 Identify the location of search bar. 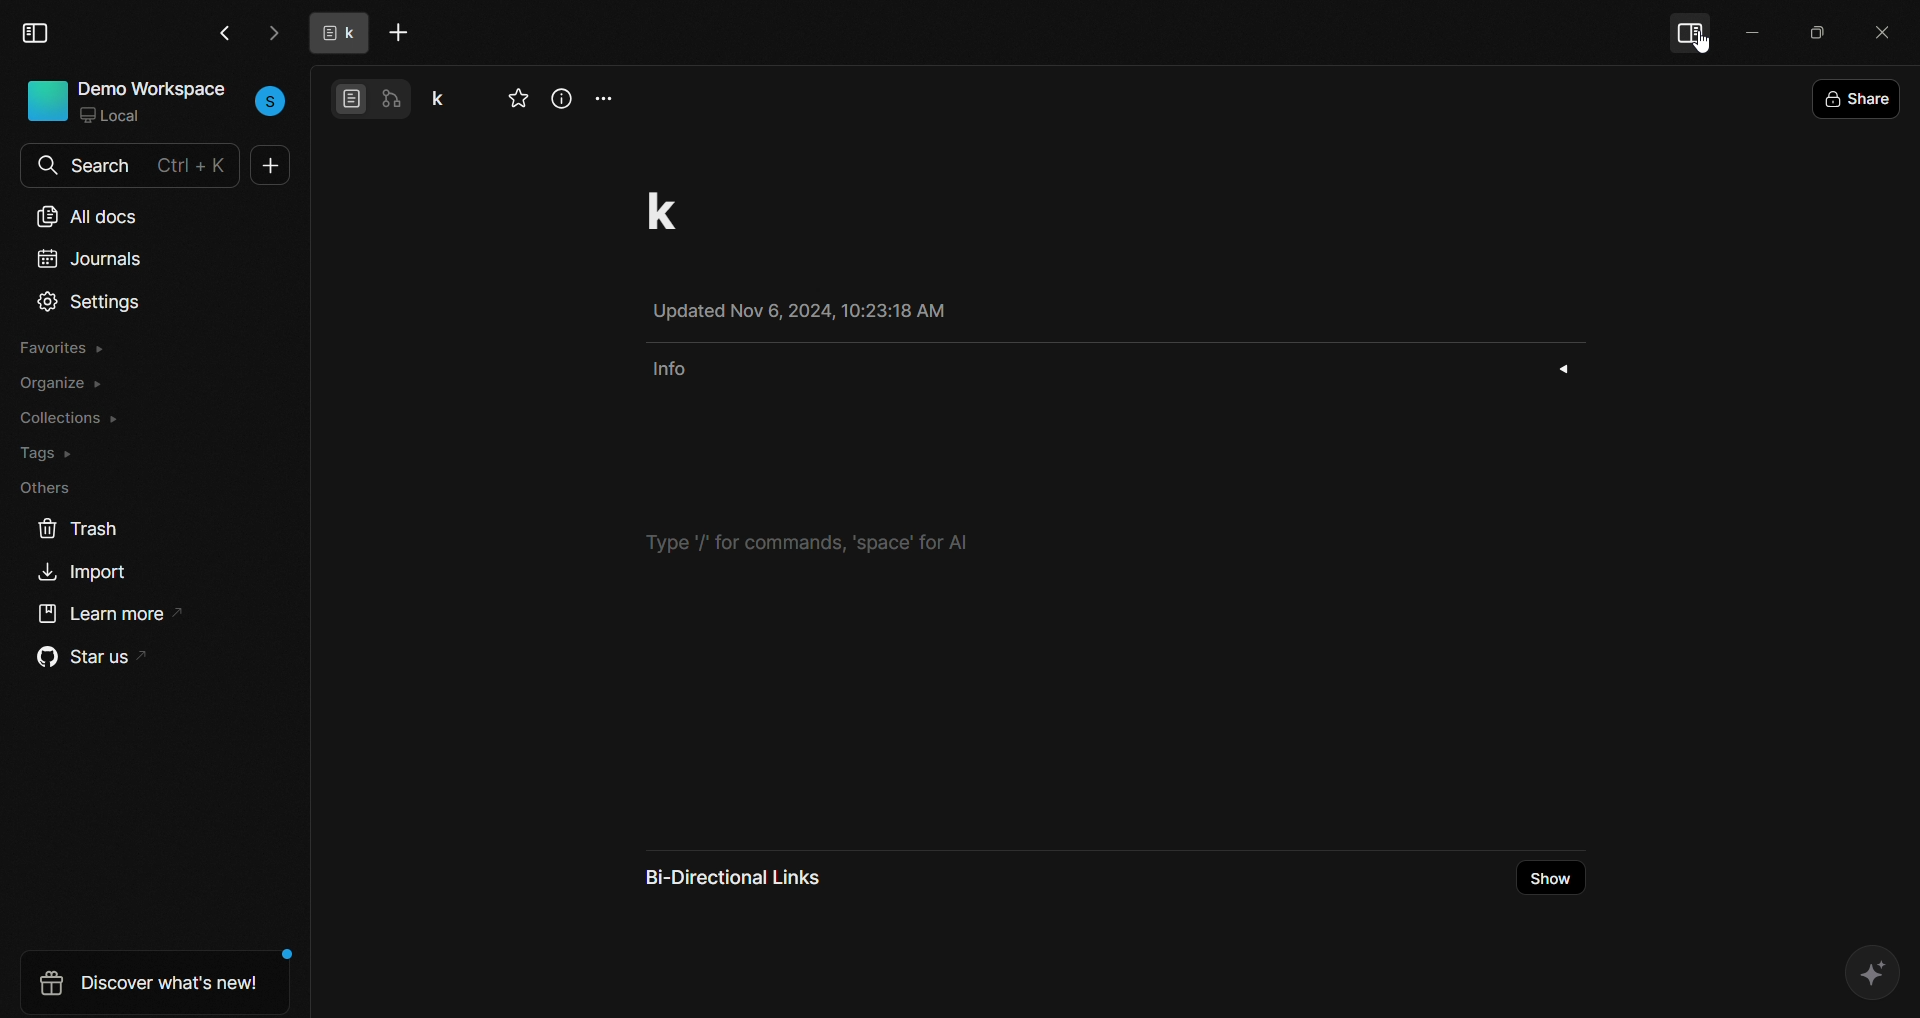
(146, 161).